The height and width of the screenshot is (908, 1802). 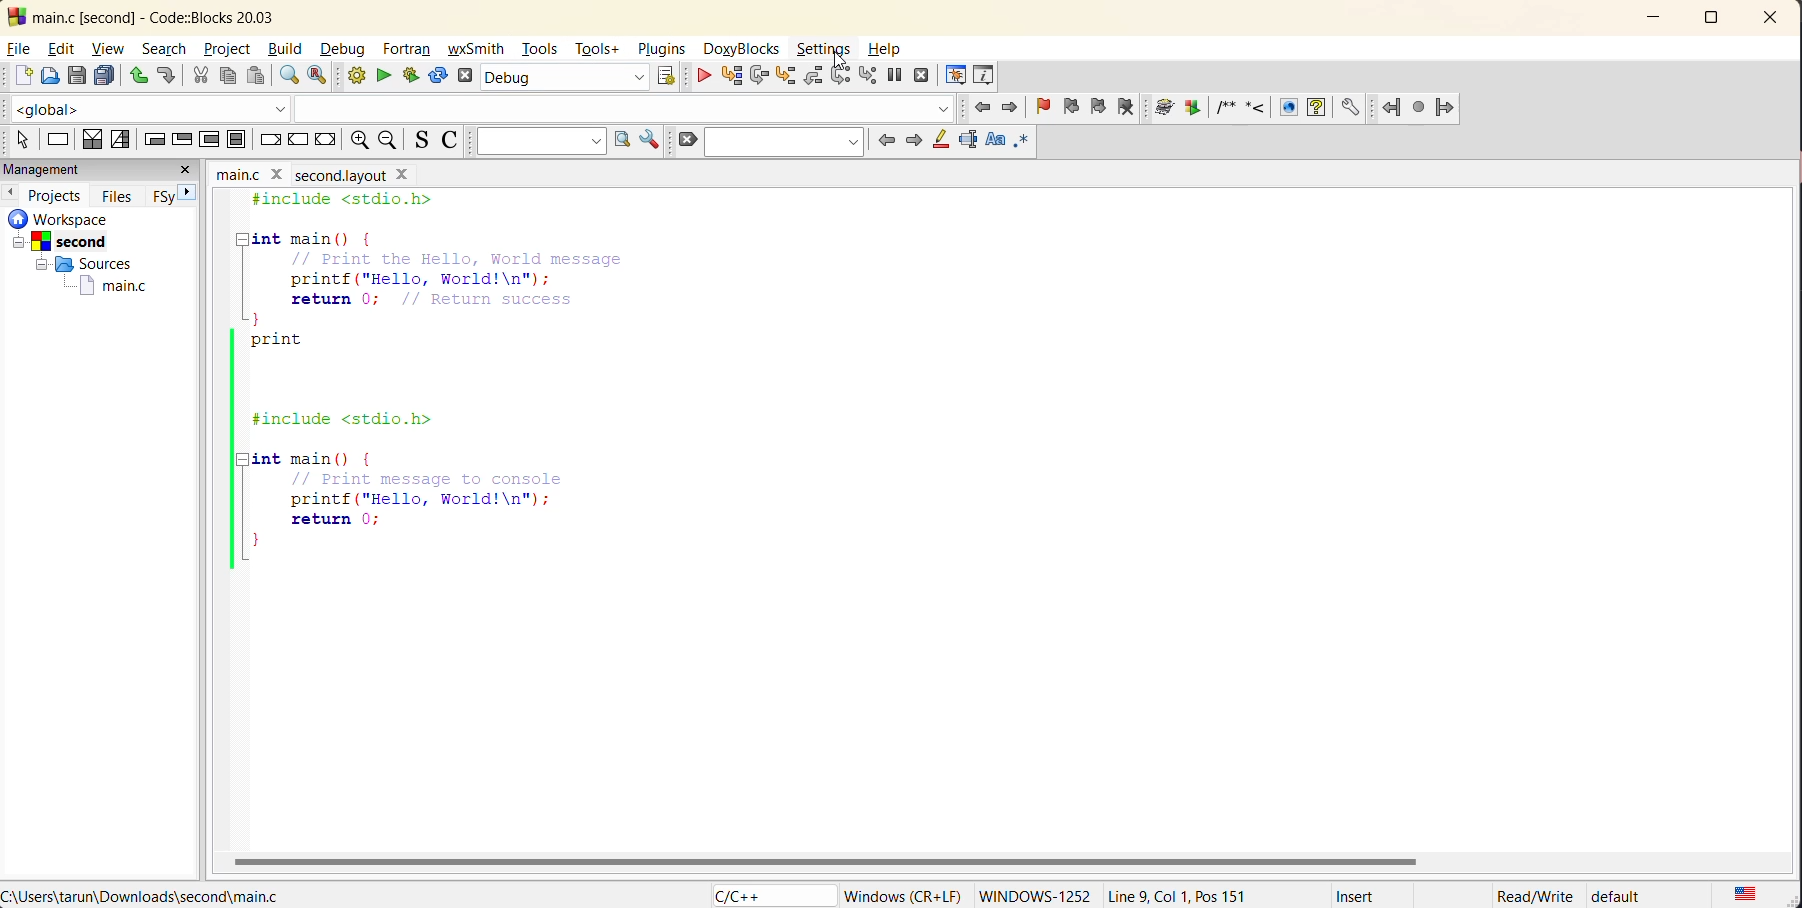 I want to click on next, so click(x=189, y=191).